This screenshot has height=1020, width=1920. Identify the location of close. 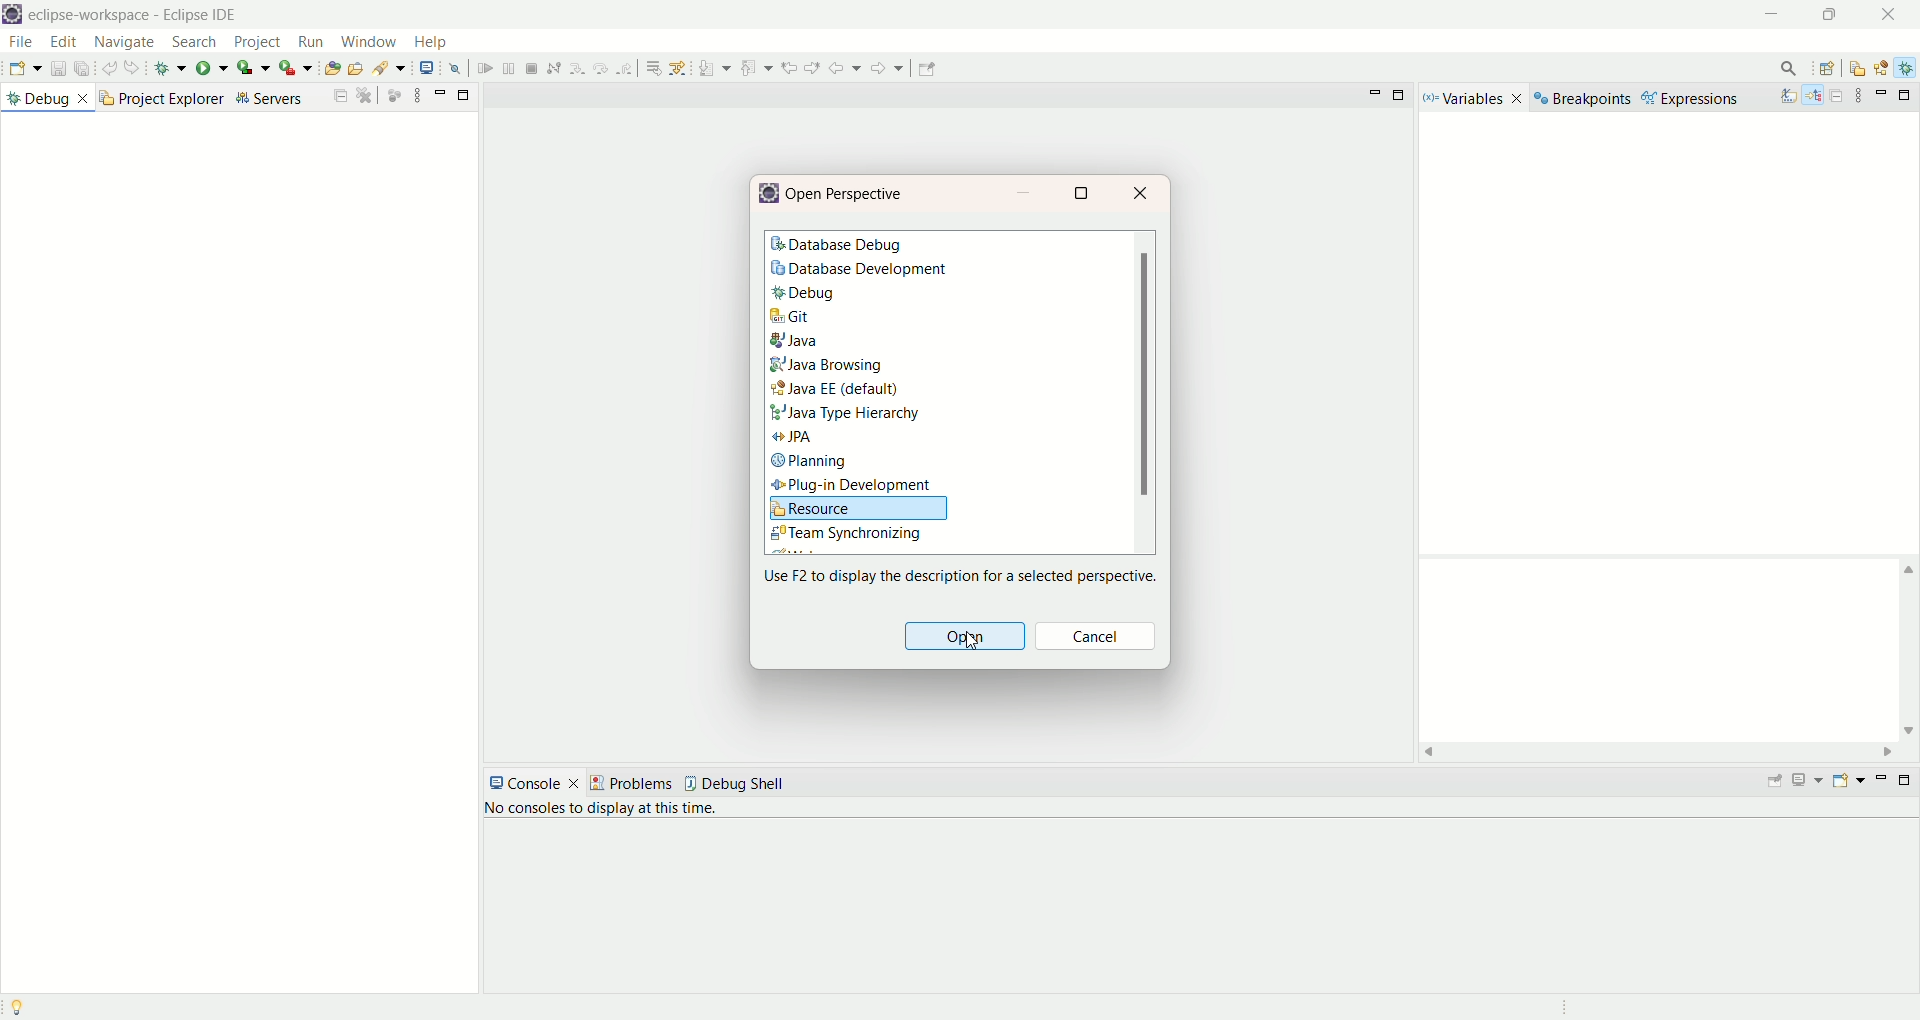
(1888, 14).